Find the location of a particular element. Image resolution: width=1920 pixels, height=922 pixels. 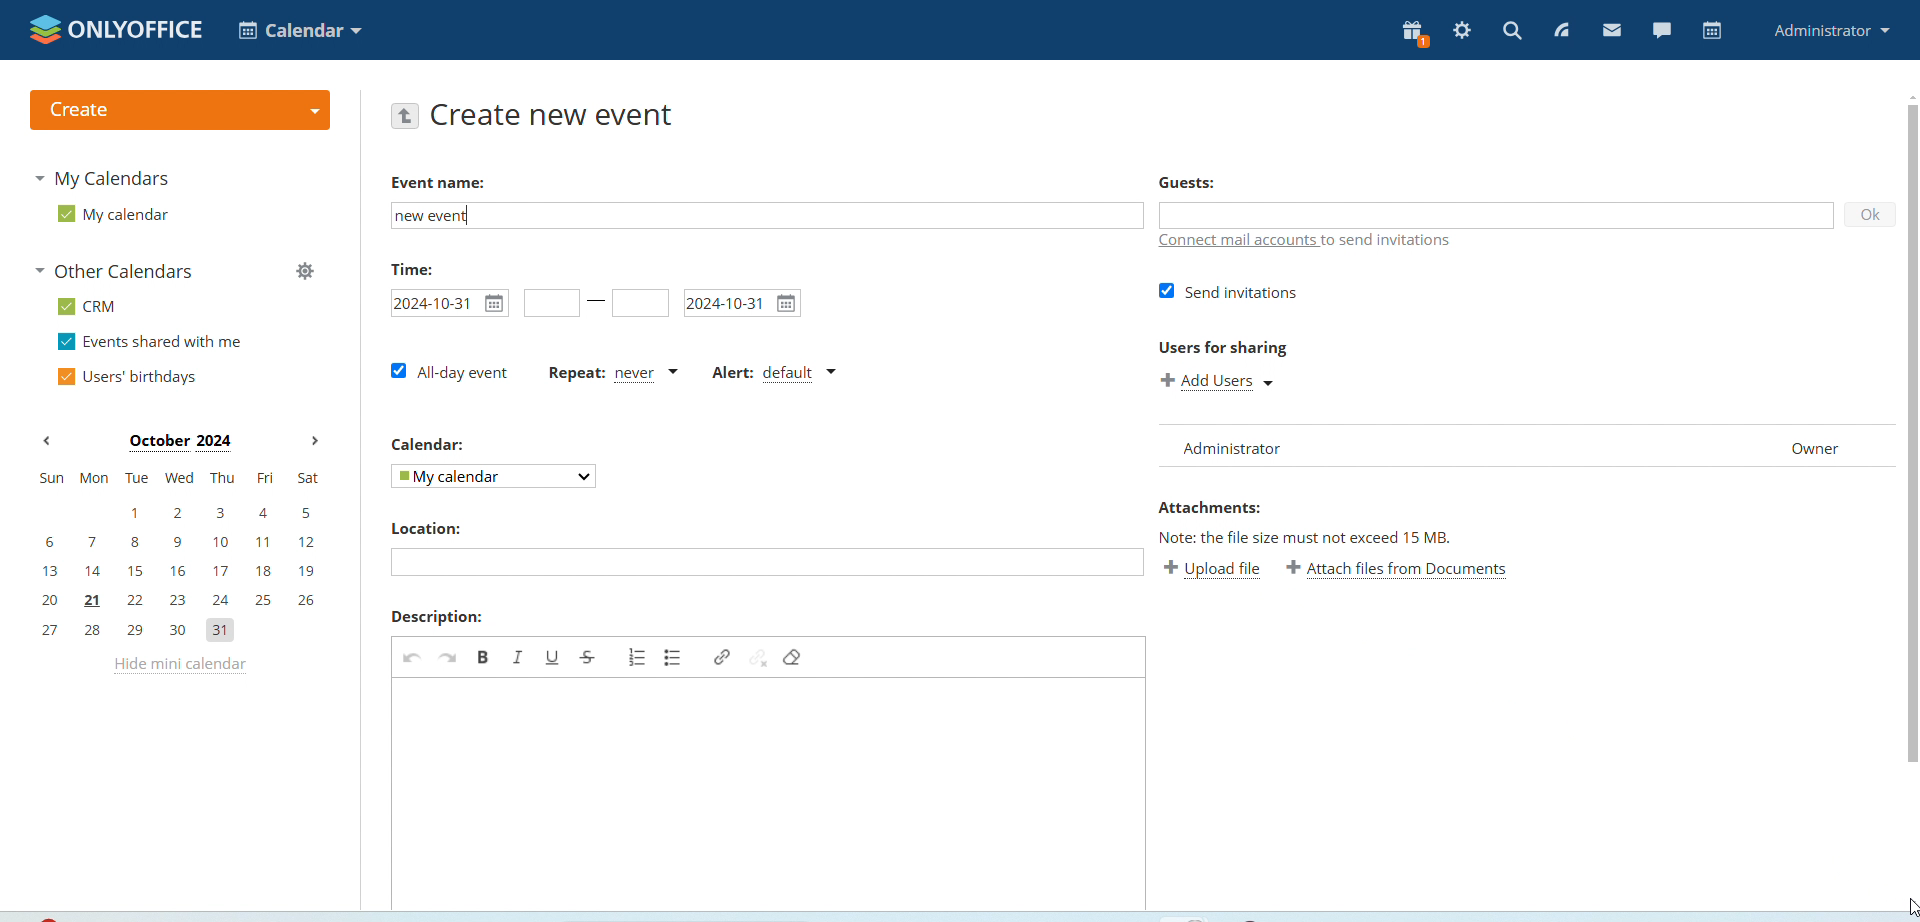

other calendars is located at coordinates (120, 270).